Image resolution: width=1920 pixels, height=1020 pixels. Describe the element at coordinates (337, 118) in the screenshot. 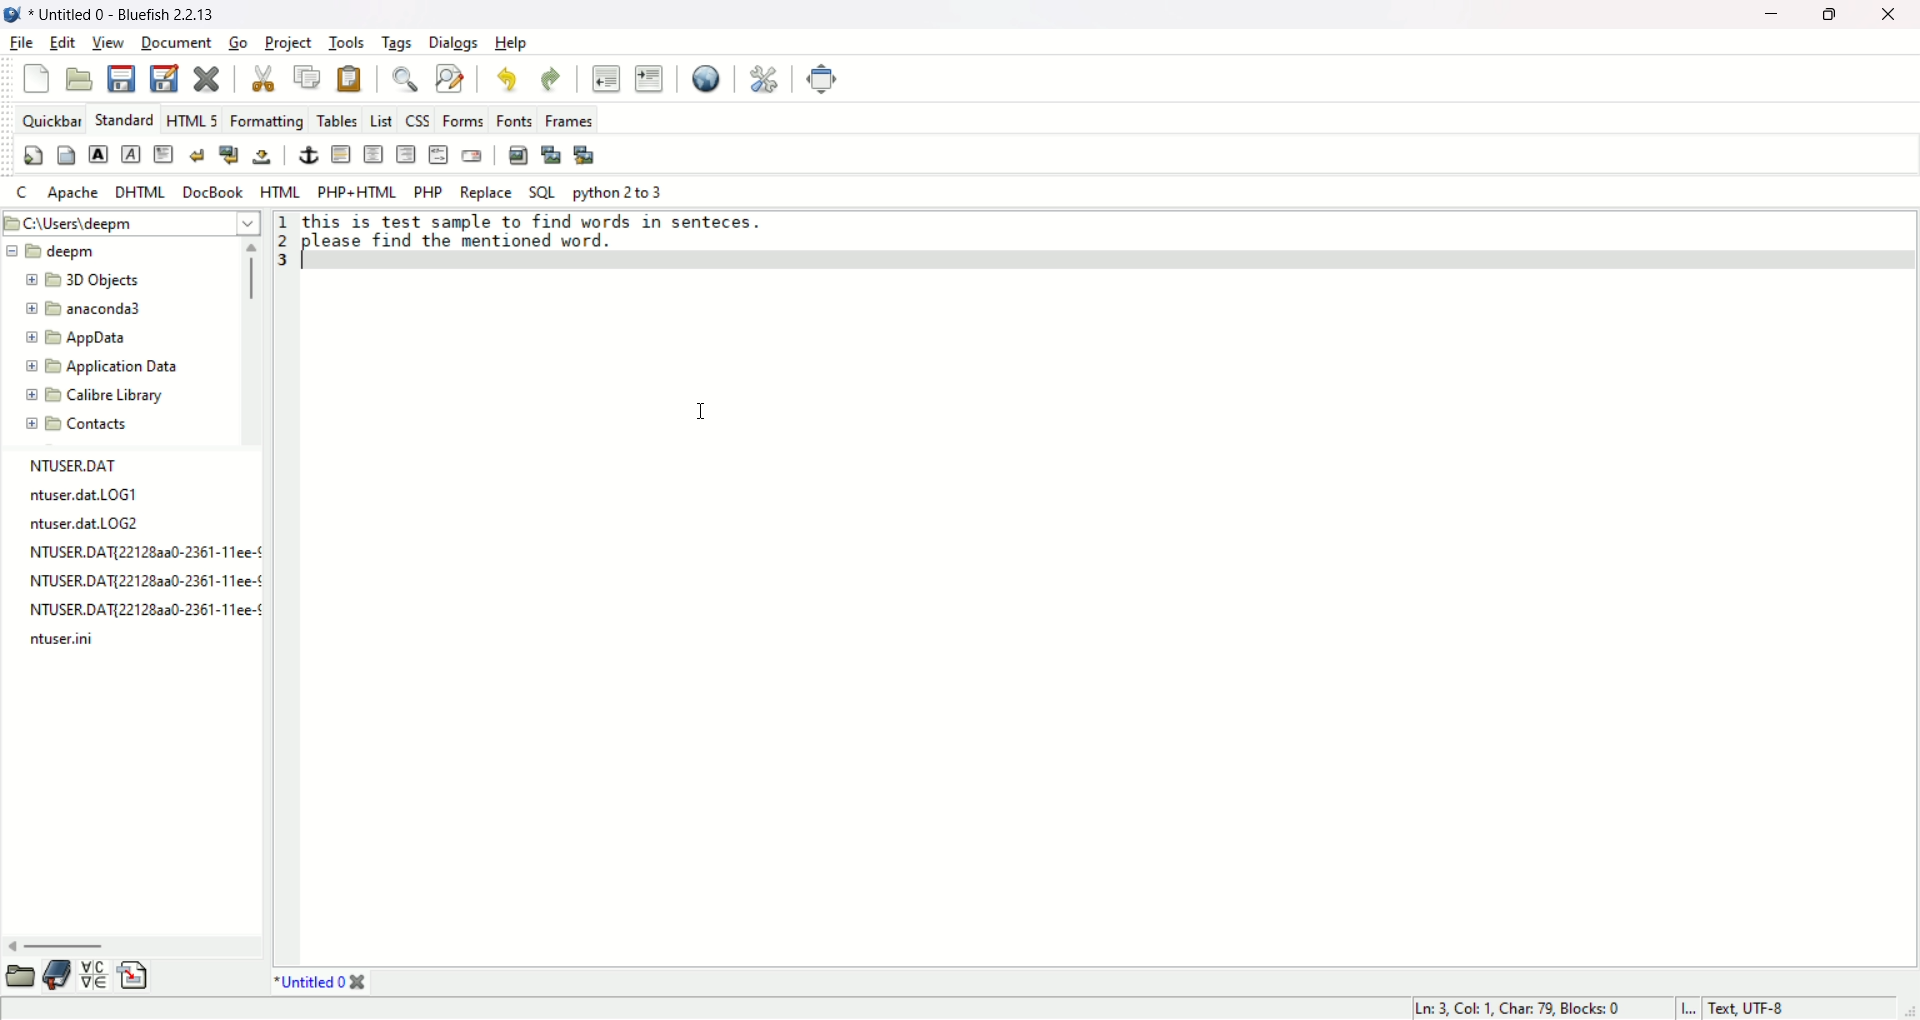

I see `tables` at that location.